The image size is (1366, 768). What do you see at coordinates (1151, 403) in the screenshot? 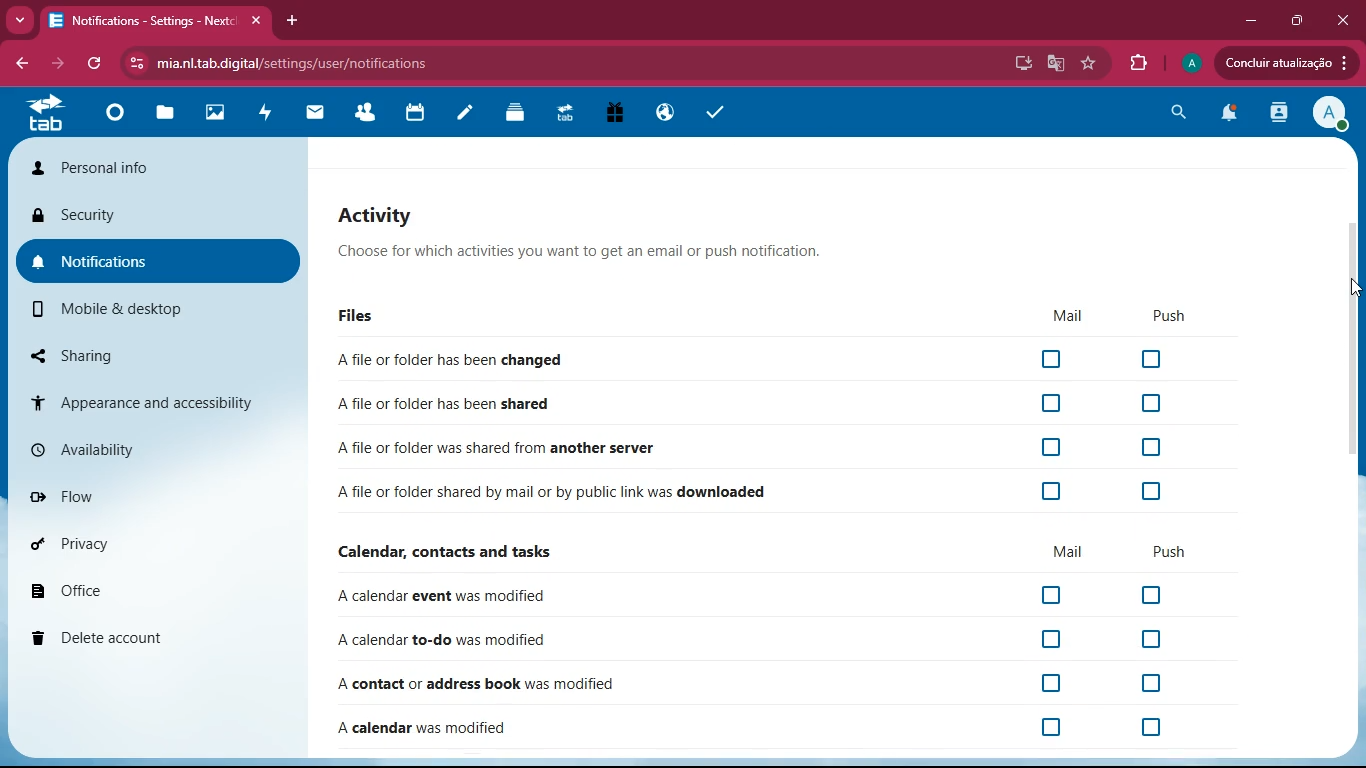
I see `checkbox` at bounding box center [1151, 403].